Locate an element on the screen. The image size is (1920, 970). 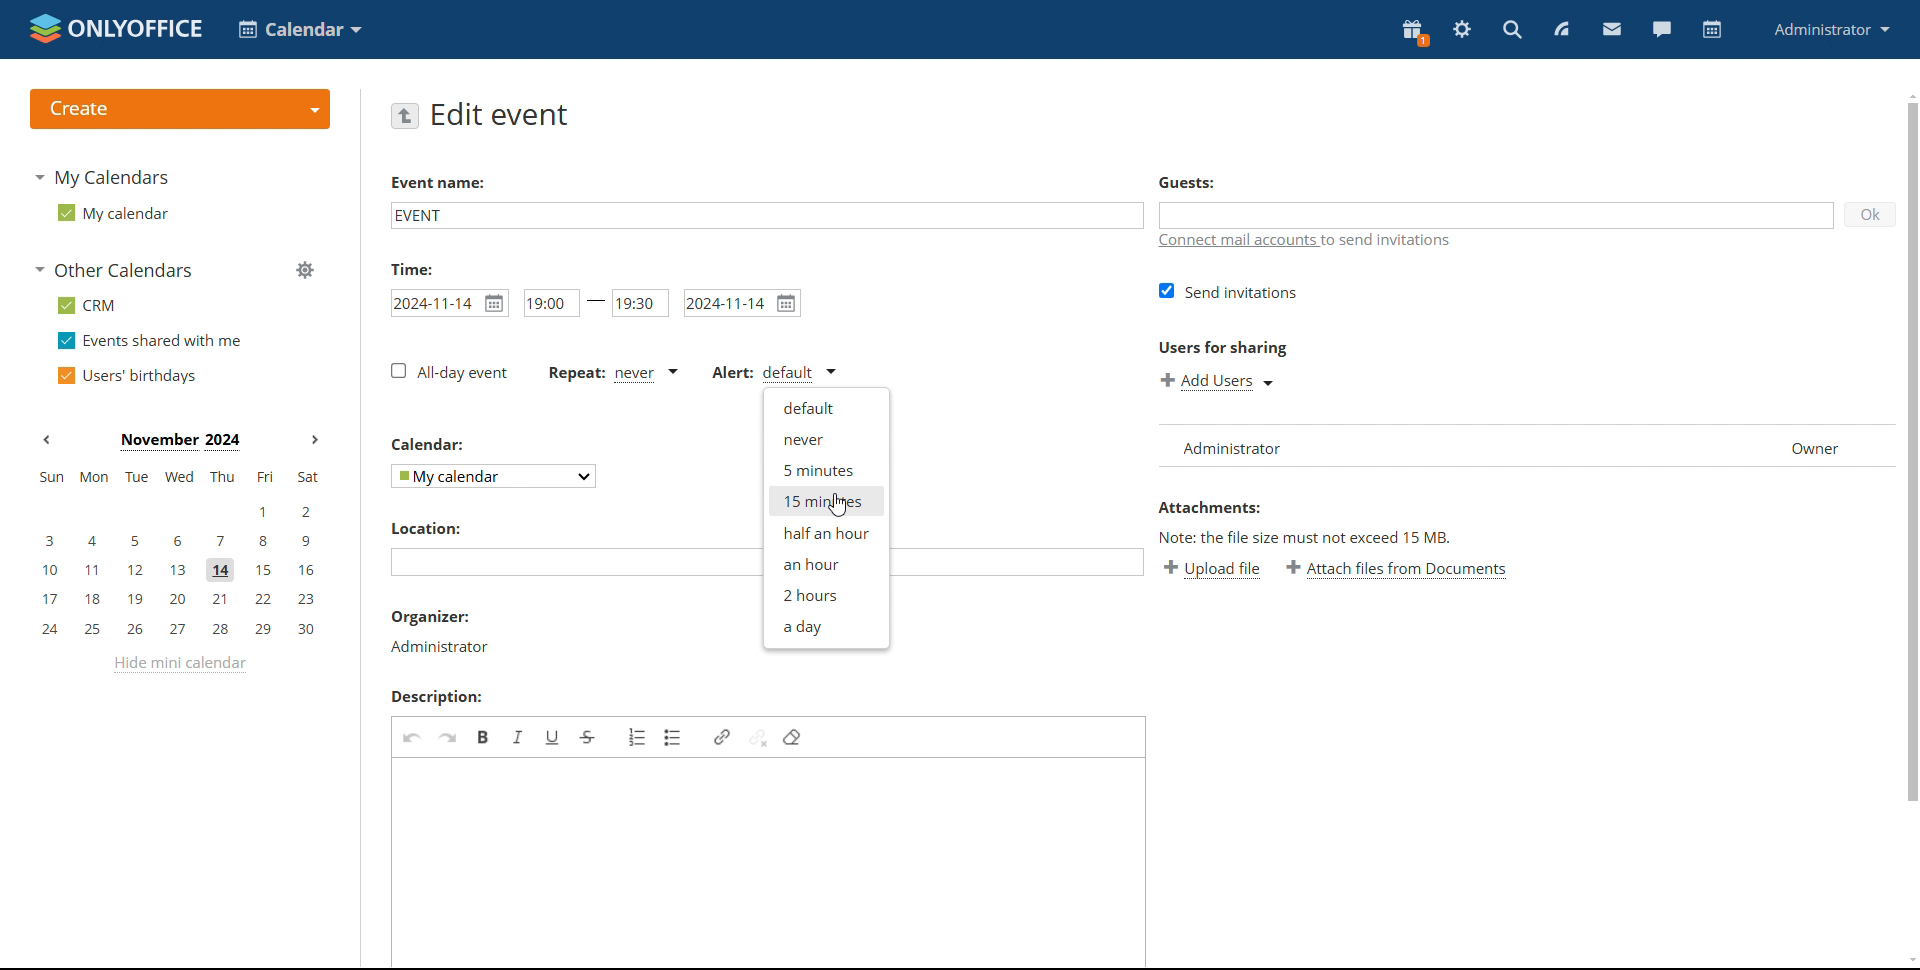
event repetition is located at coordinates (612, 373).